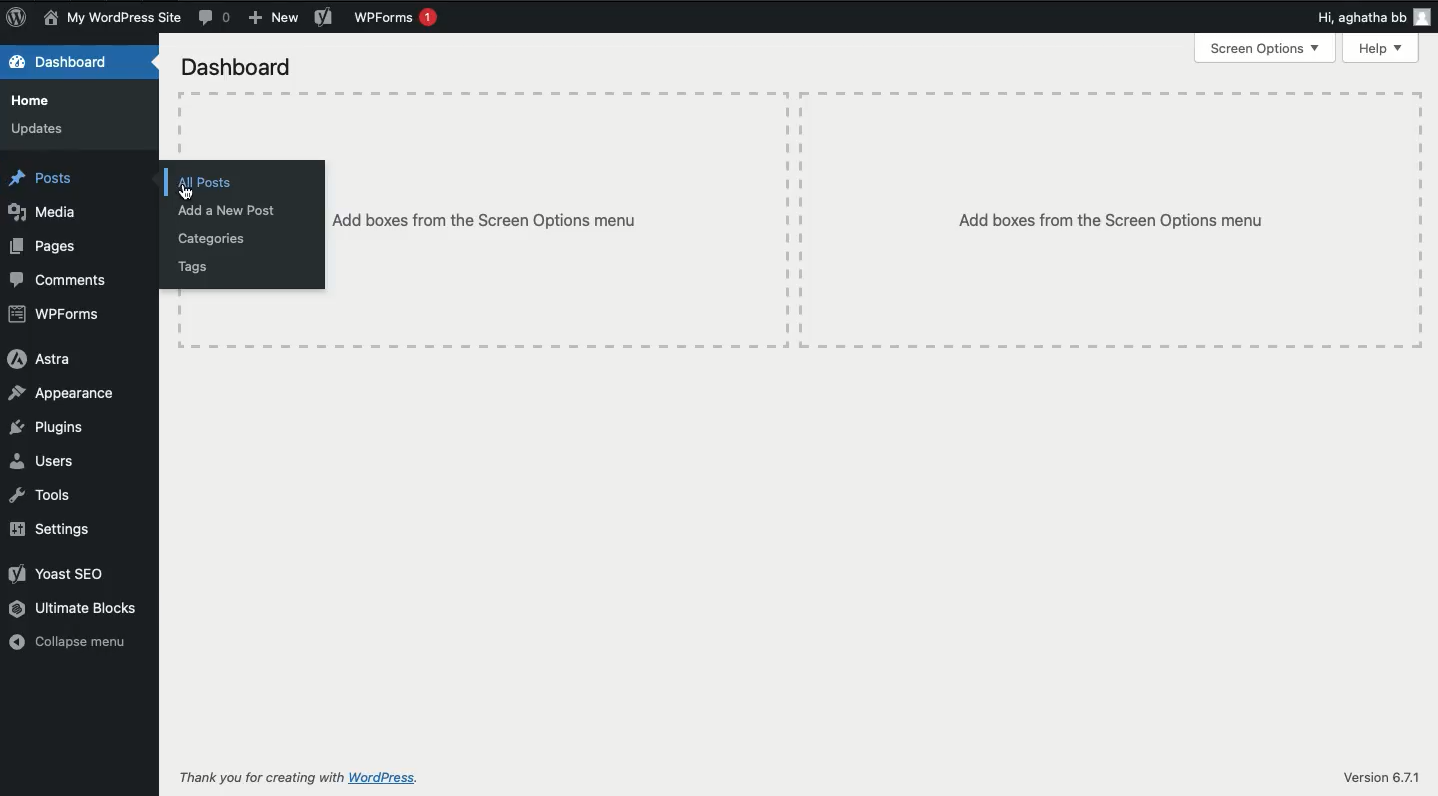 The width and height of the screenshot is (1438, 796). Describe the element at coordinates (75, 643) in the screenshot. I see `Collapse menu` at that location.